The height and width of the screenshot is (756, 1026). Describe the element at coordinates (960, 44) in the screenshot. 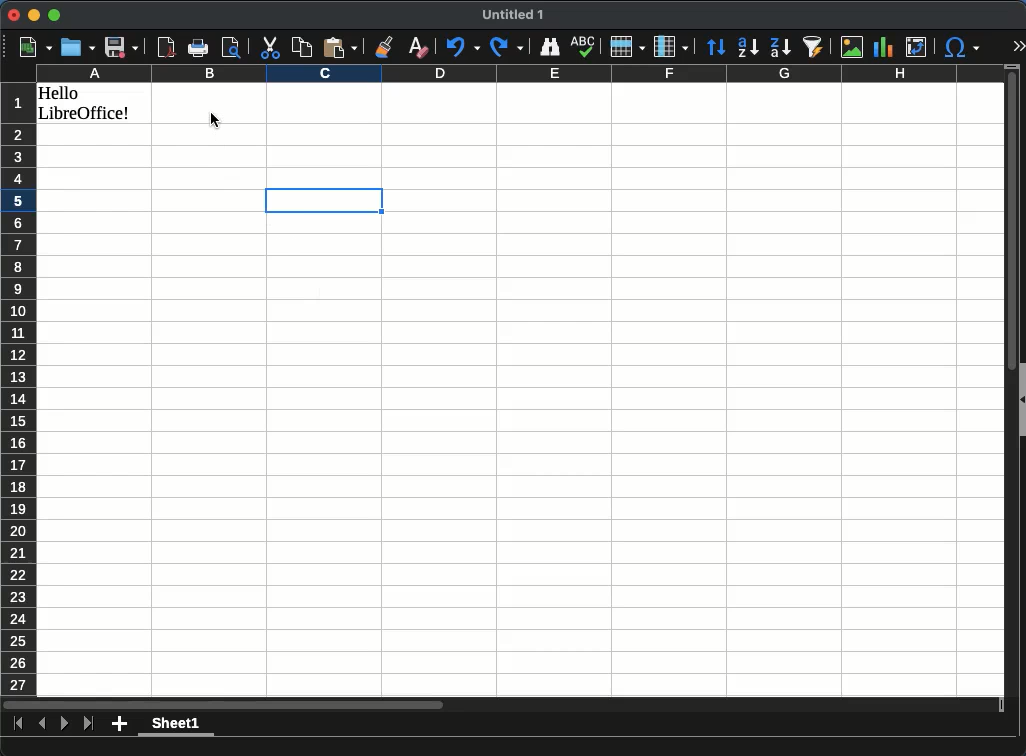

I see `special character` at that location.